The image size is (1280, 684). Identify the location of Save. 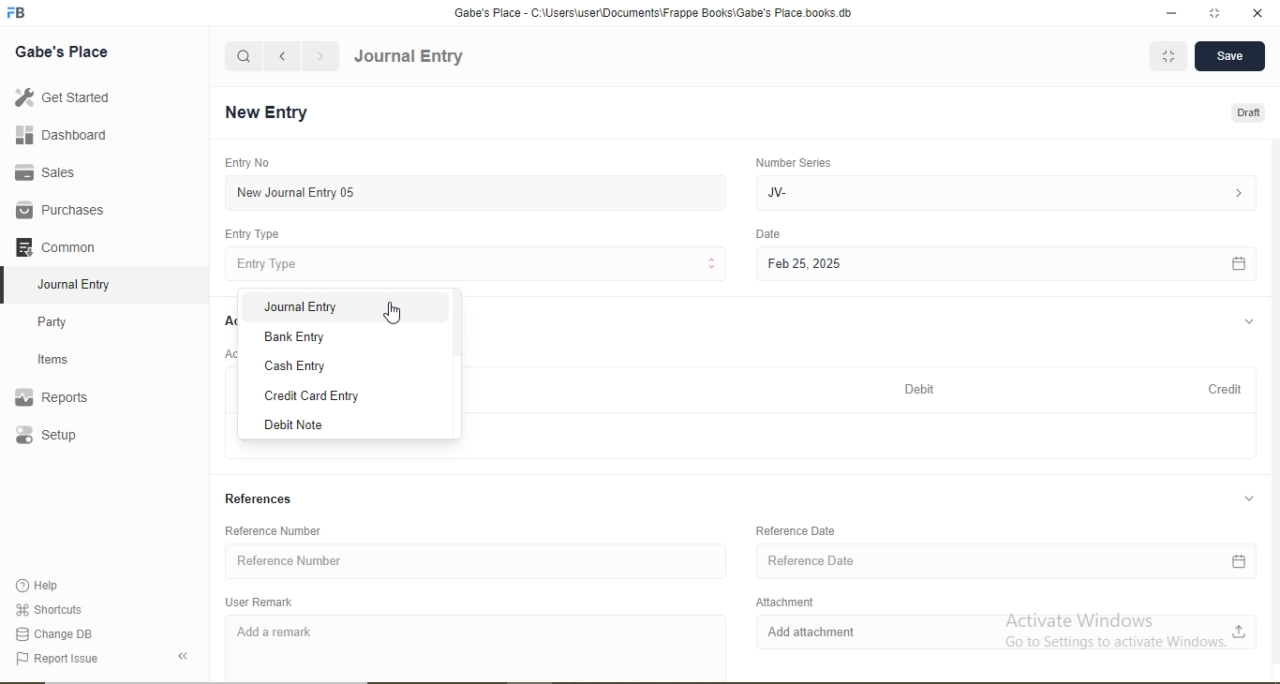
(1228, 57).